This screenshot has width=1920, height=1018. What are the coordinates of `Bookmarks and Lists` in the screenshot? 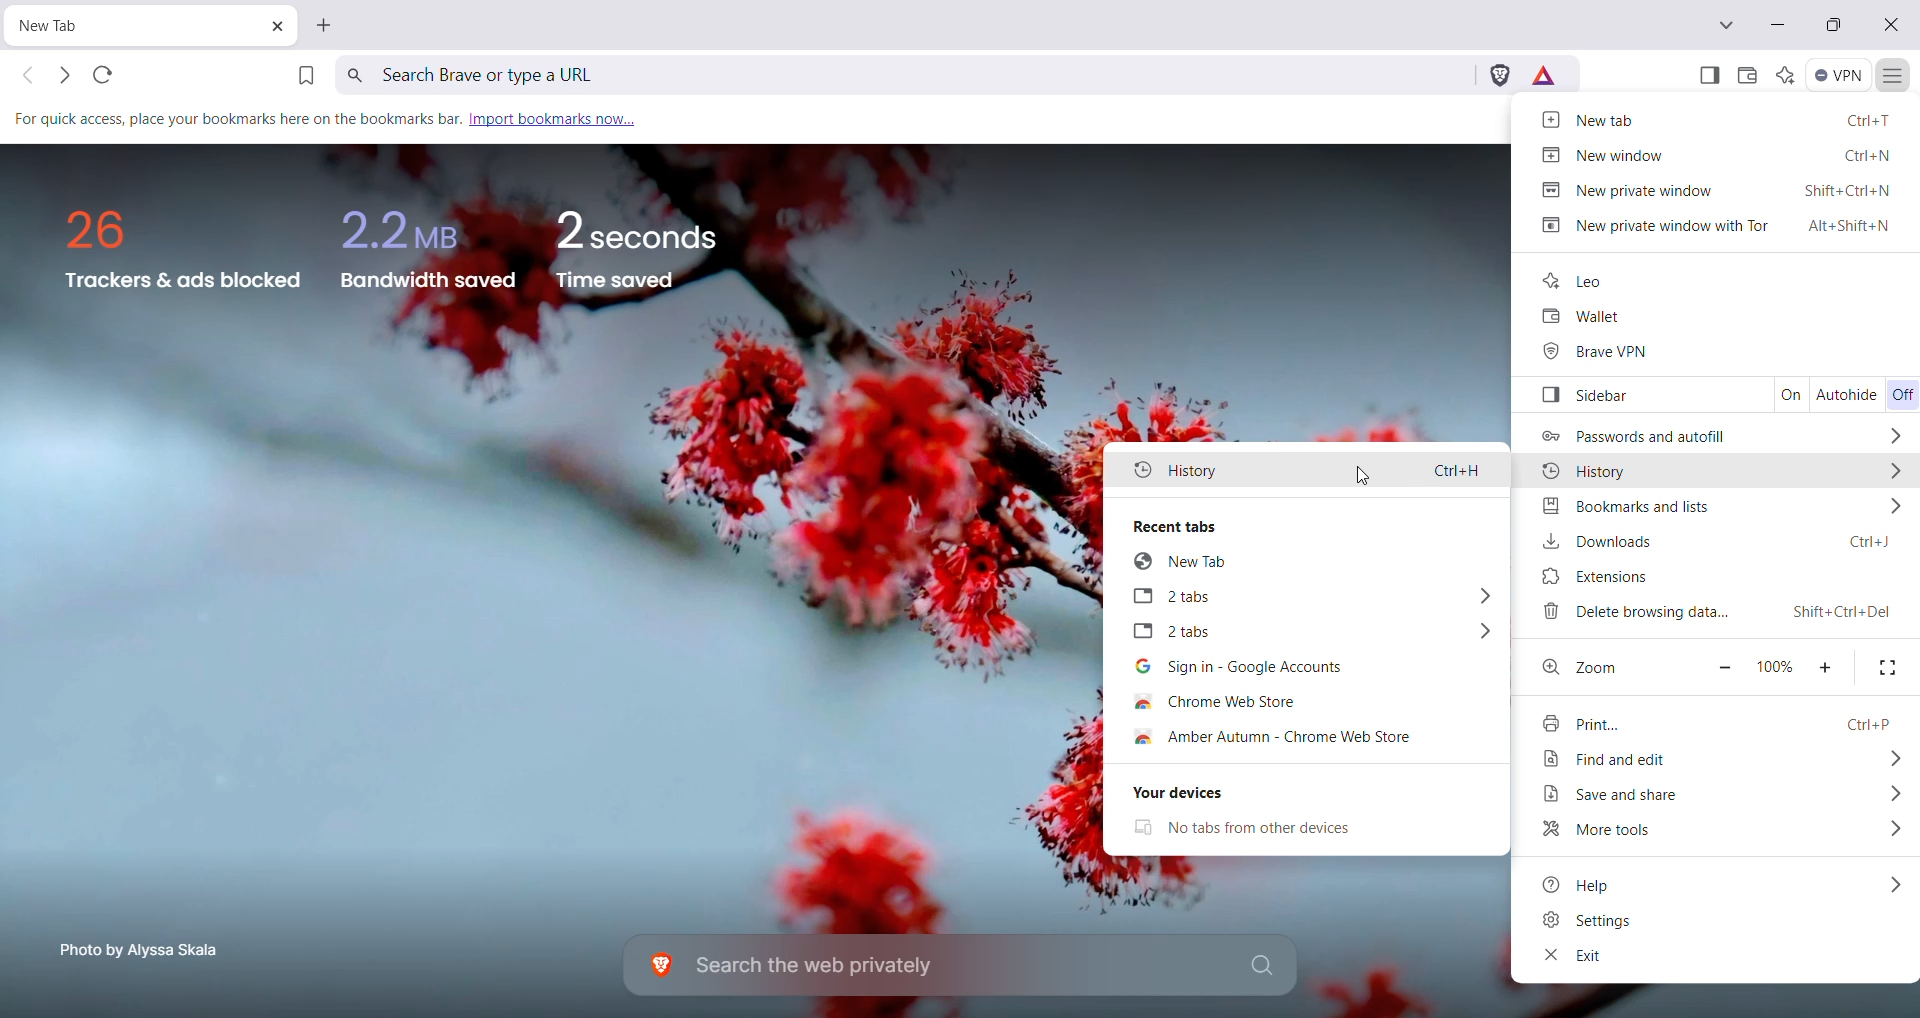 It's located at (1719, 506).